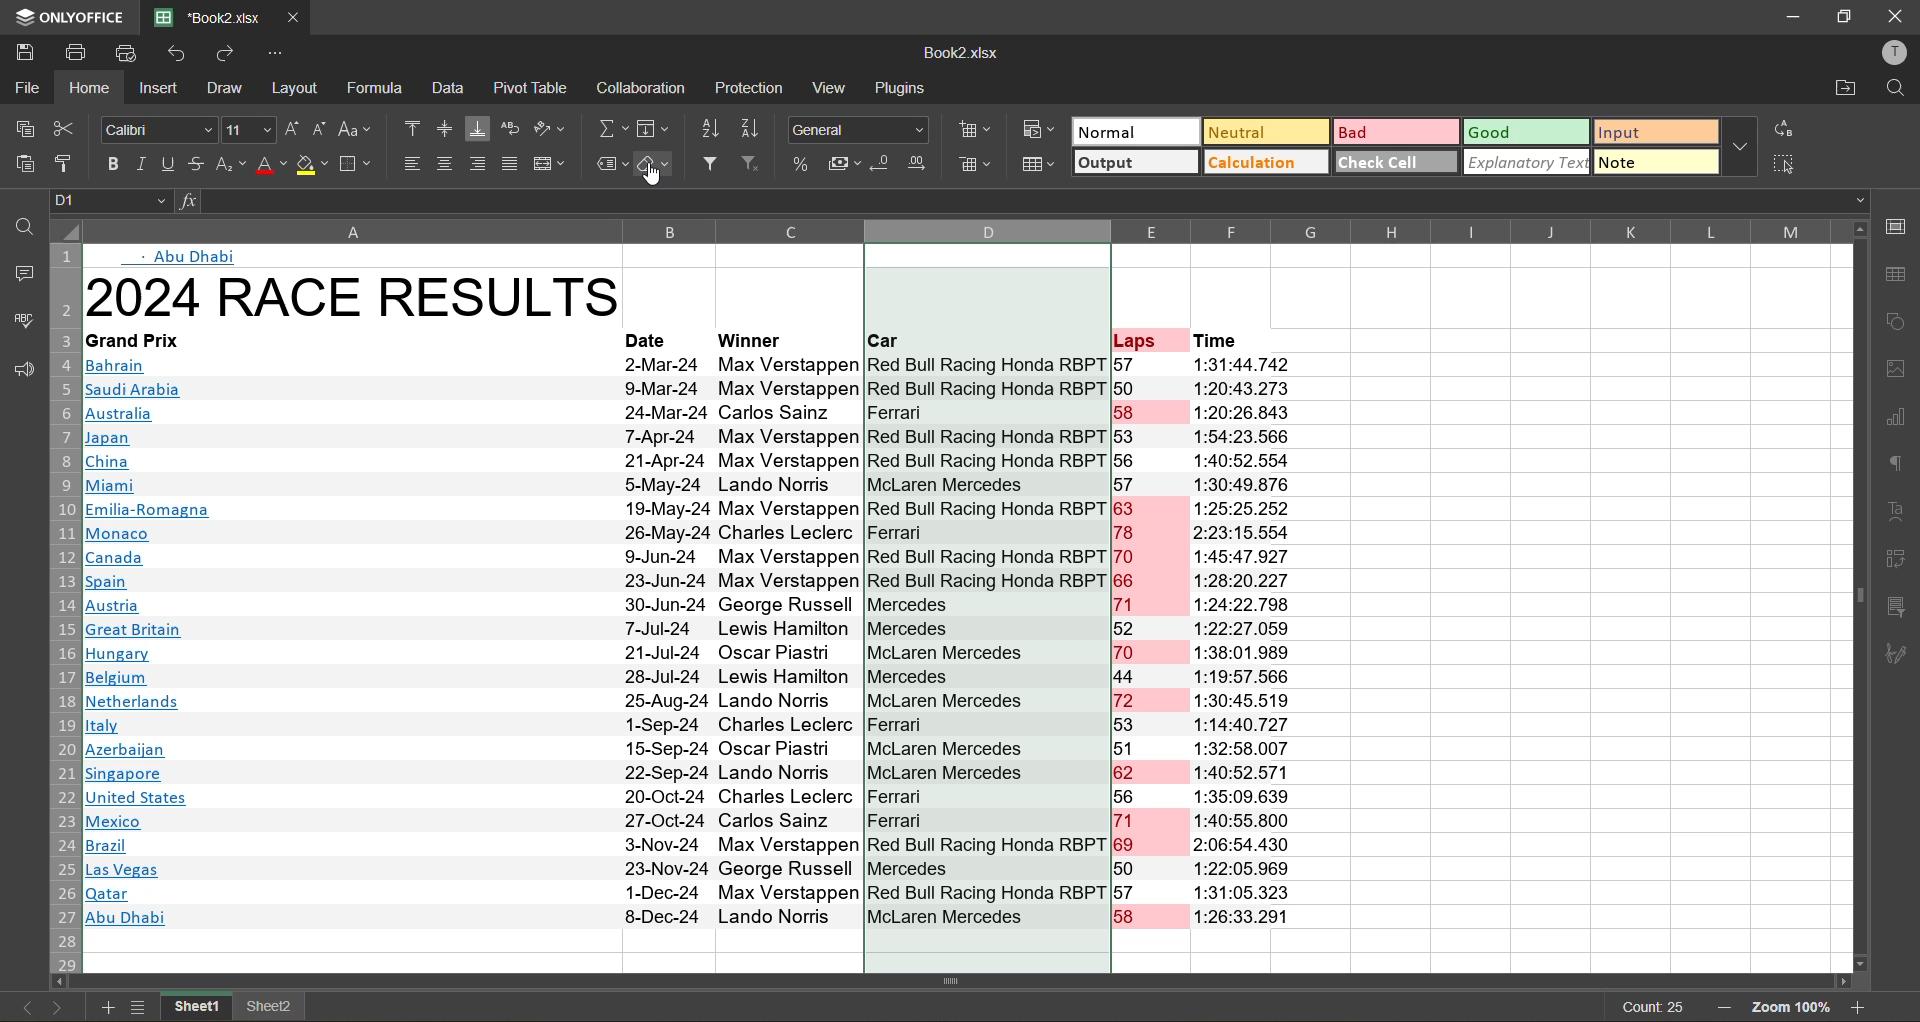  I want to click on IB razil 3-Nov-24 Max Verstappen Red Bull Racing Honda RBPT 69 2:06:54.430, so click(689, 847).